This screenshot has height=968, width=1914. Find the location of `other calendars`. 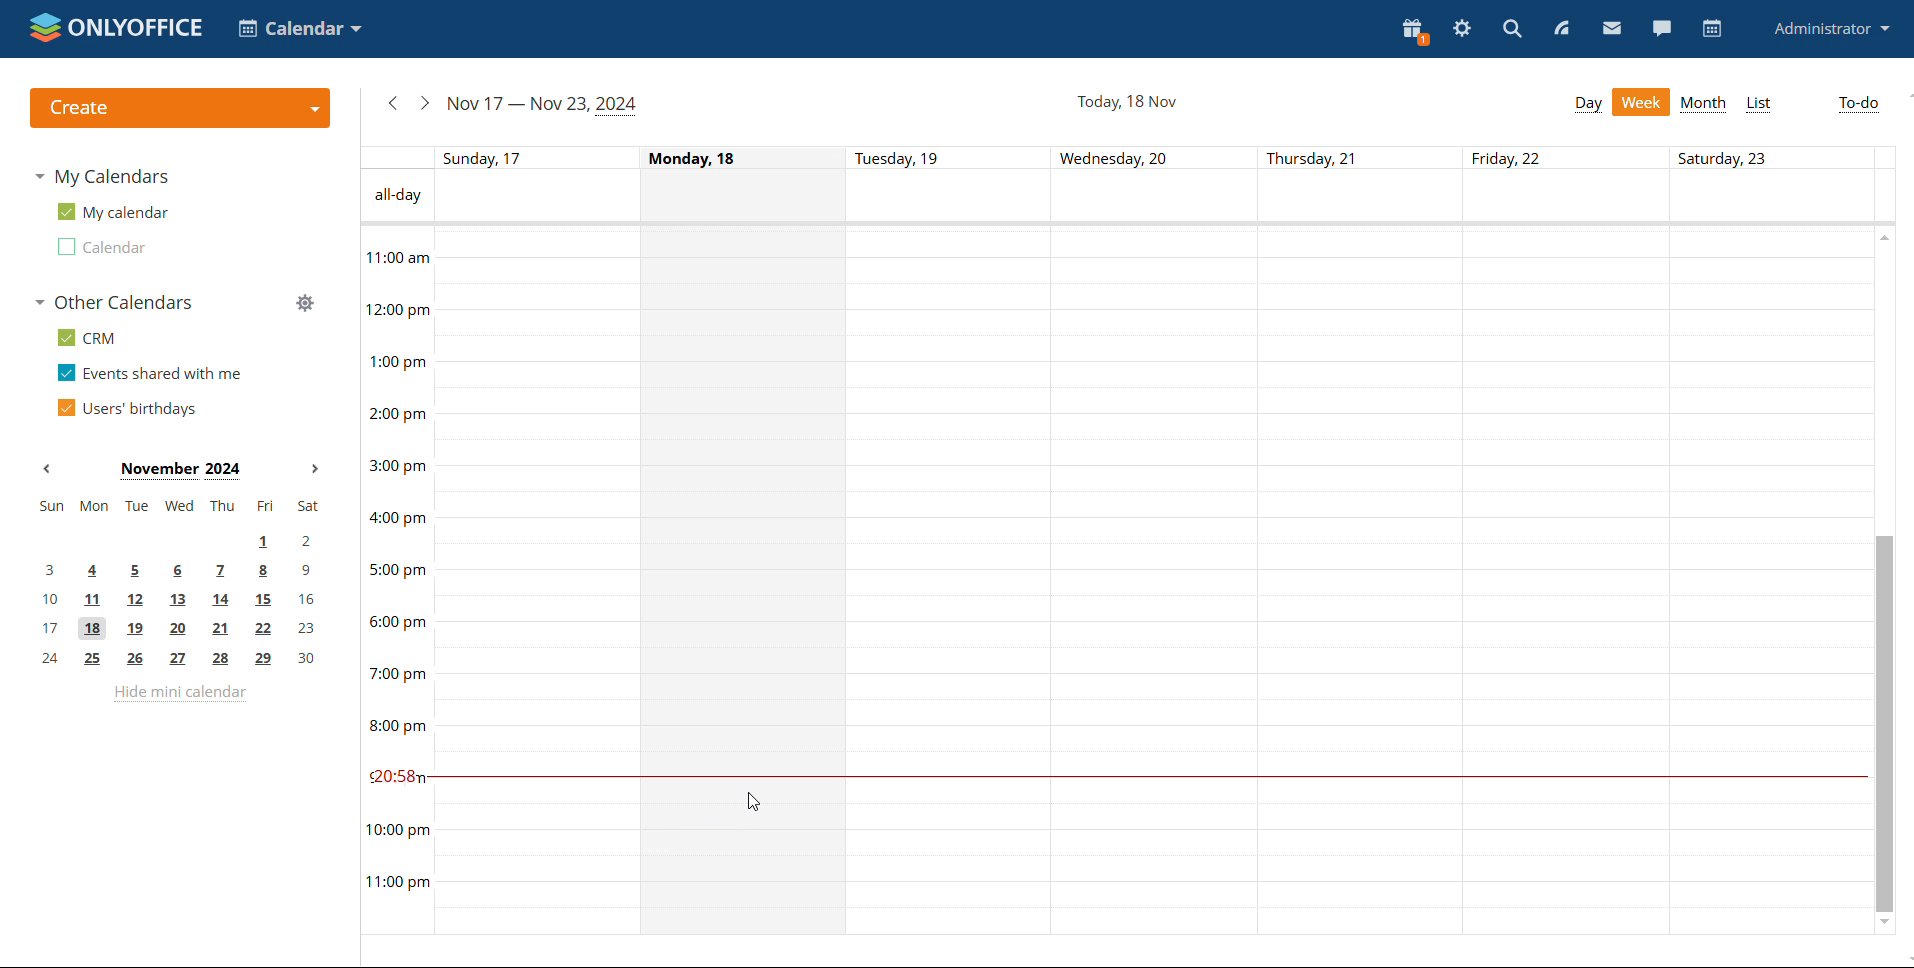

other calendars is located at coordinates (113, 303).